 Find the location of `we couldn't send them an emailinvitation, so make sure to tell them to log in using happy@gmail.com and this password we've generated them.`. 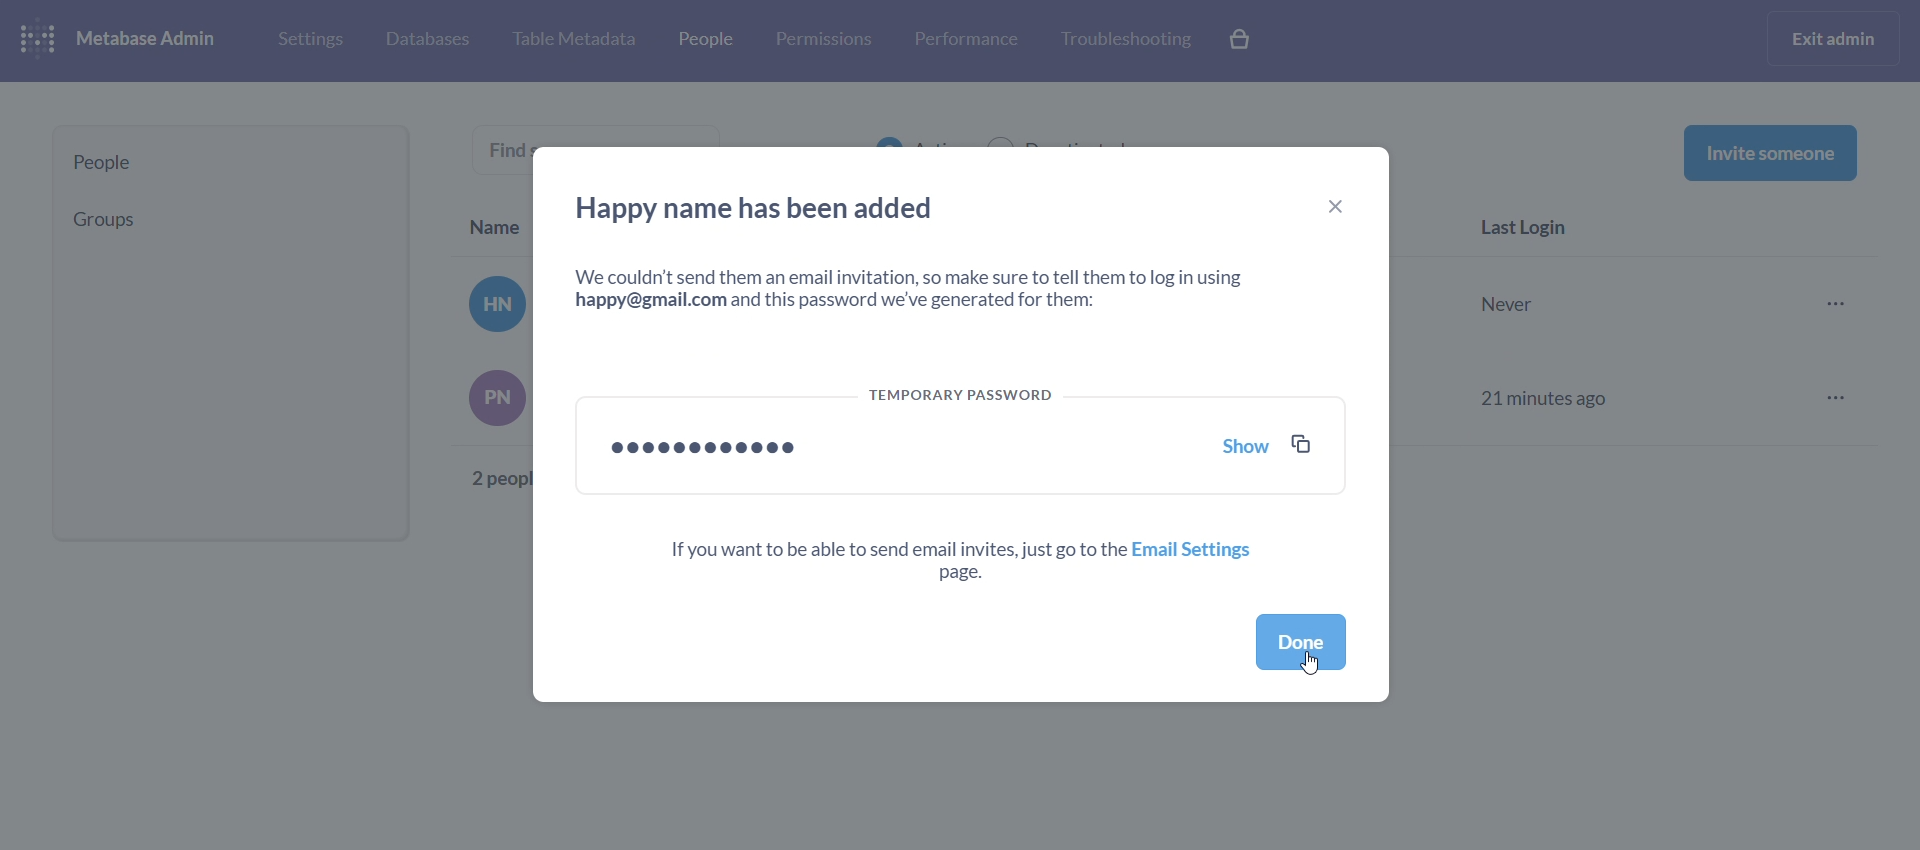

we couldn't send them an emailinvitation, so make sure to tell them to log in using happy@gmail.com and this password we've generated them. is located at coordinates (919, 287).